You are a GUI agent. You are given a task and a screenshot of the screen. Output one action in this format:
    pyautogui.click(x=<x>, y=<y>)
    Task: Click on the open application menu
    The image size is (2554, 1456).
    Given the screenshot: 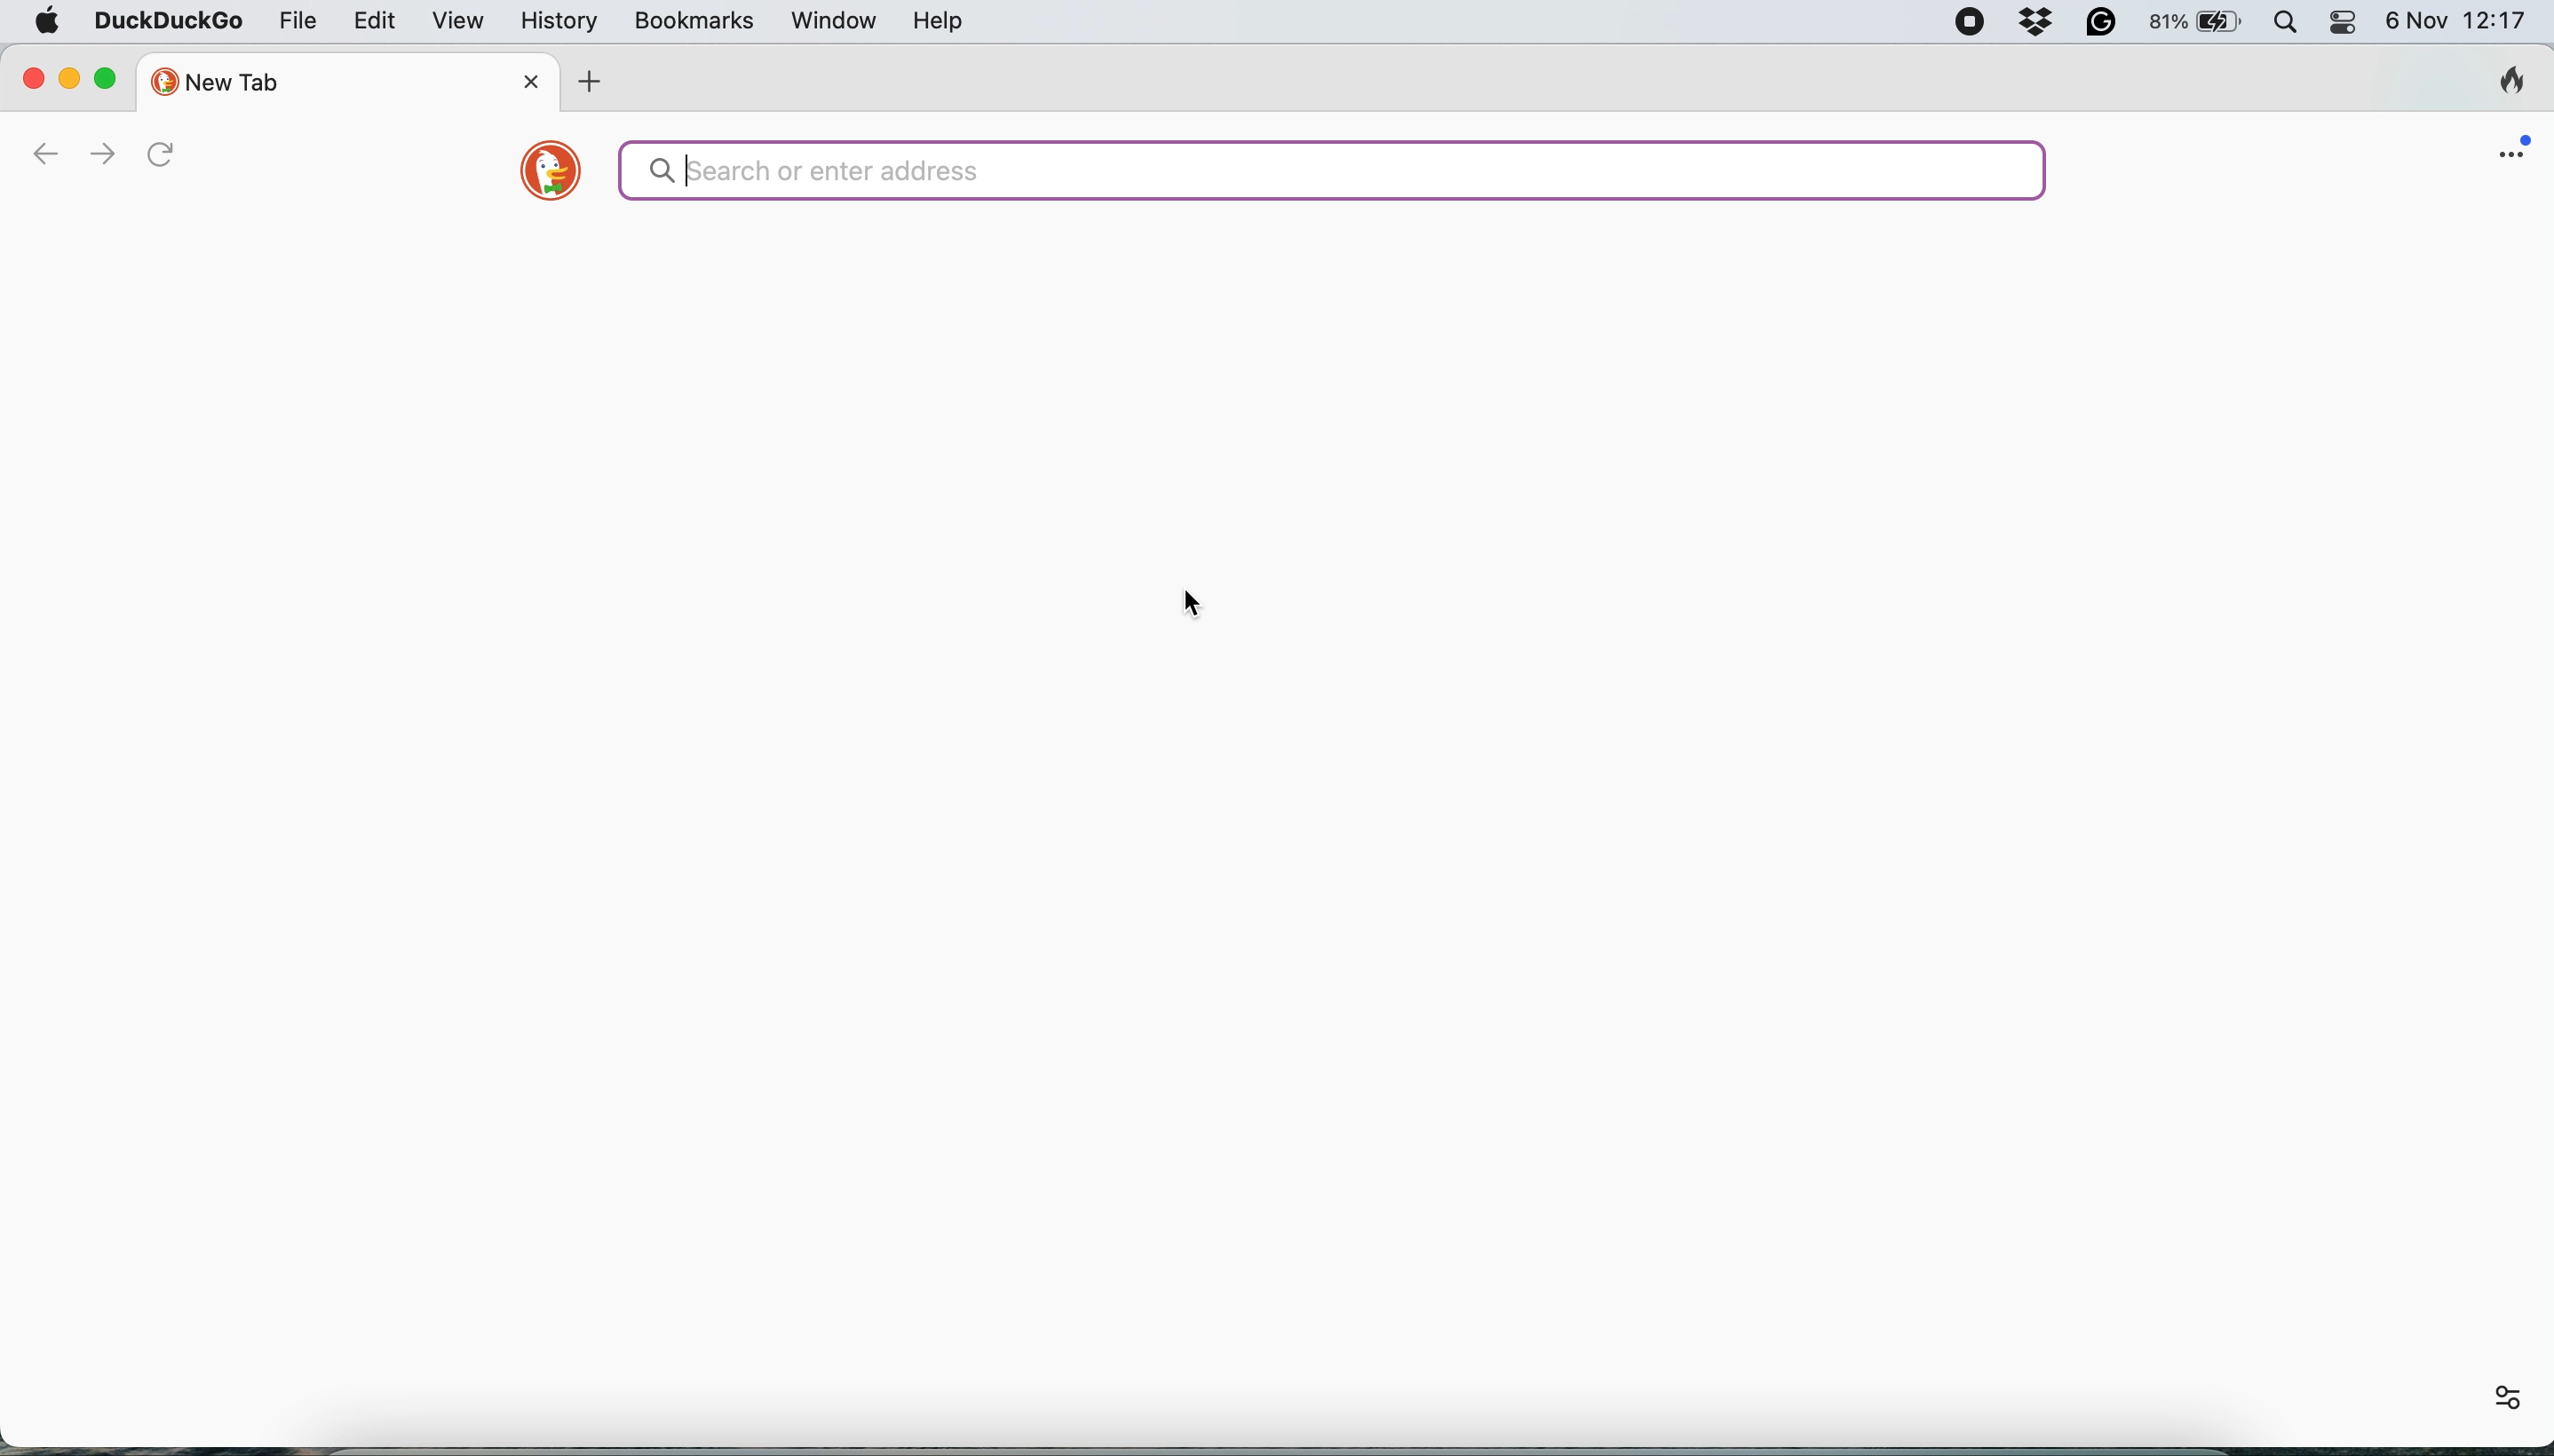 What is the action you would take?
    pyautogui.click(x=2503, y=152)
    